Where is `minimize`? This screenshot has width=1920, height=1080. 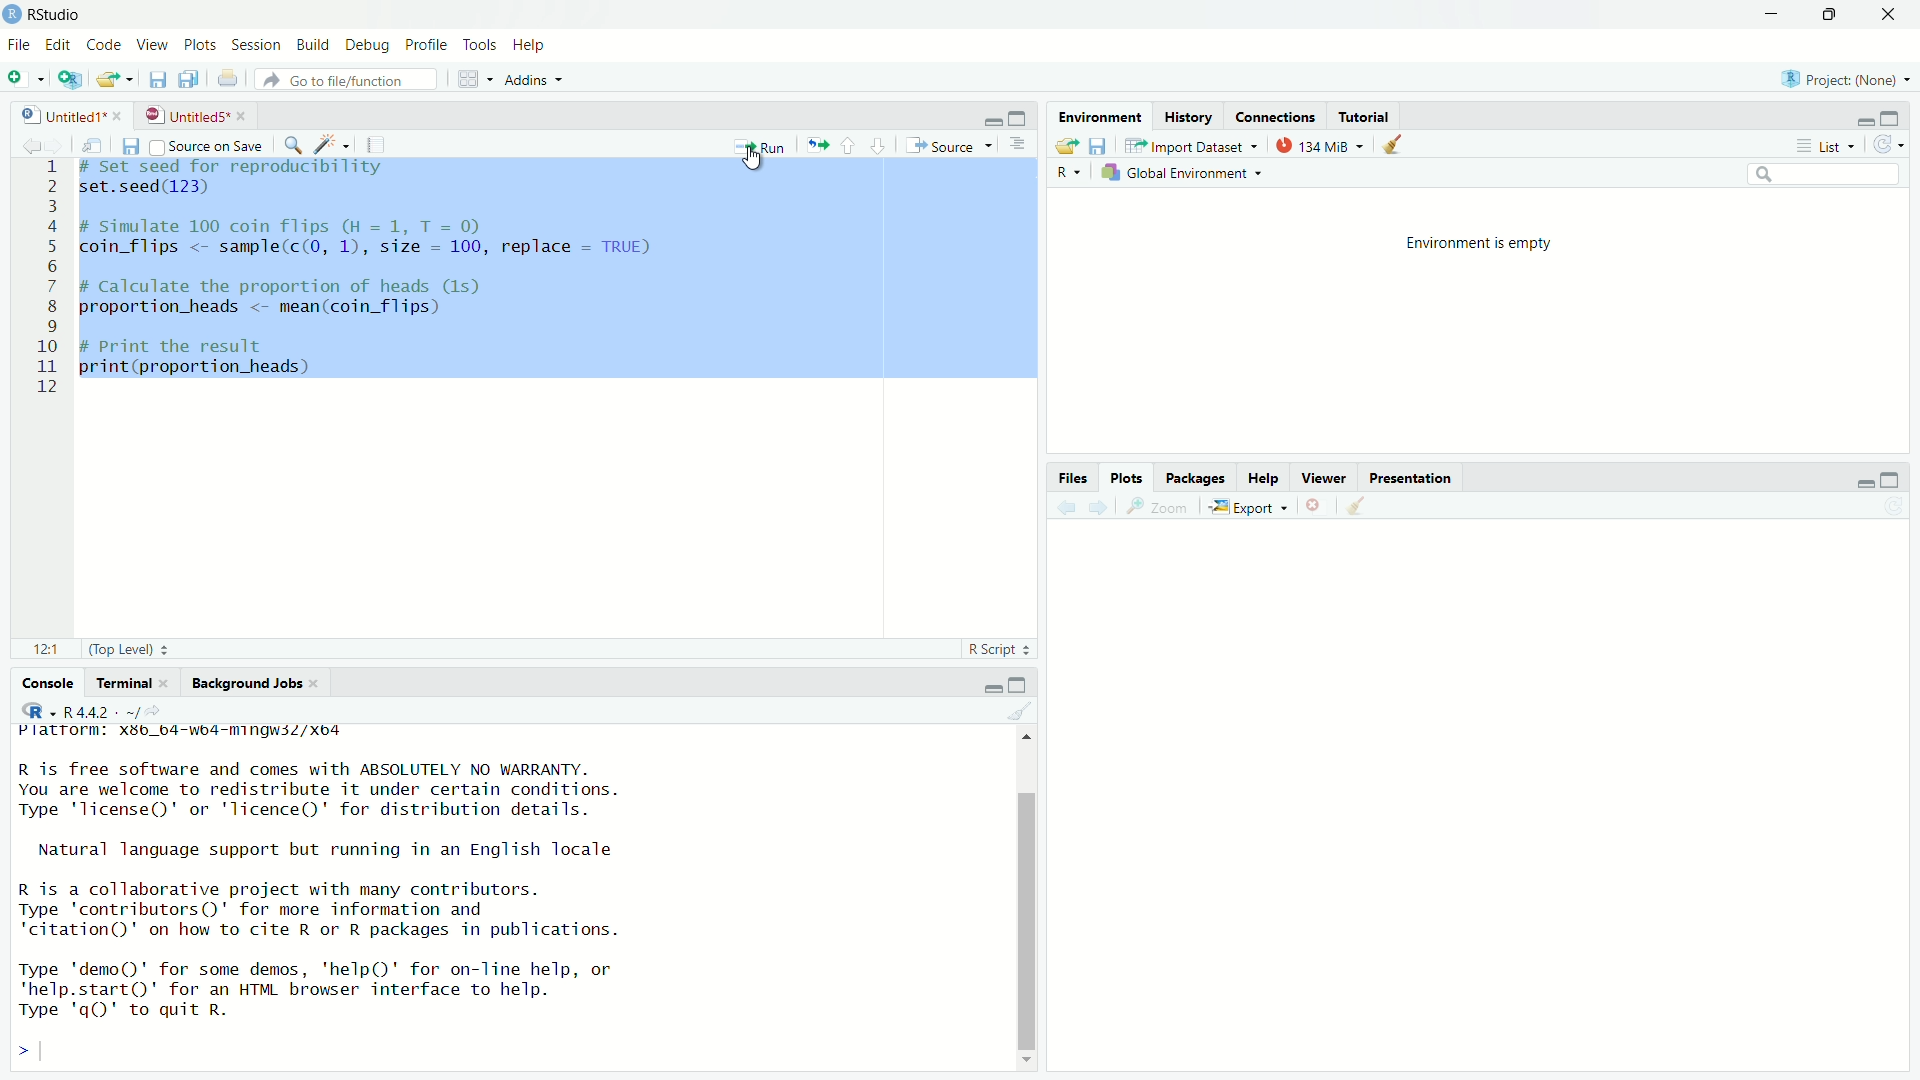
minimize is located at coordinates (1858, 116).